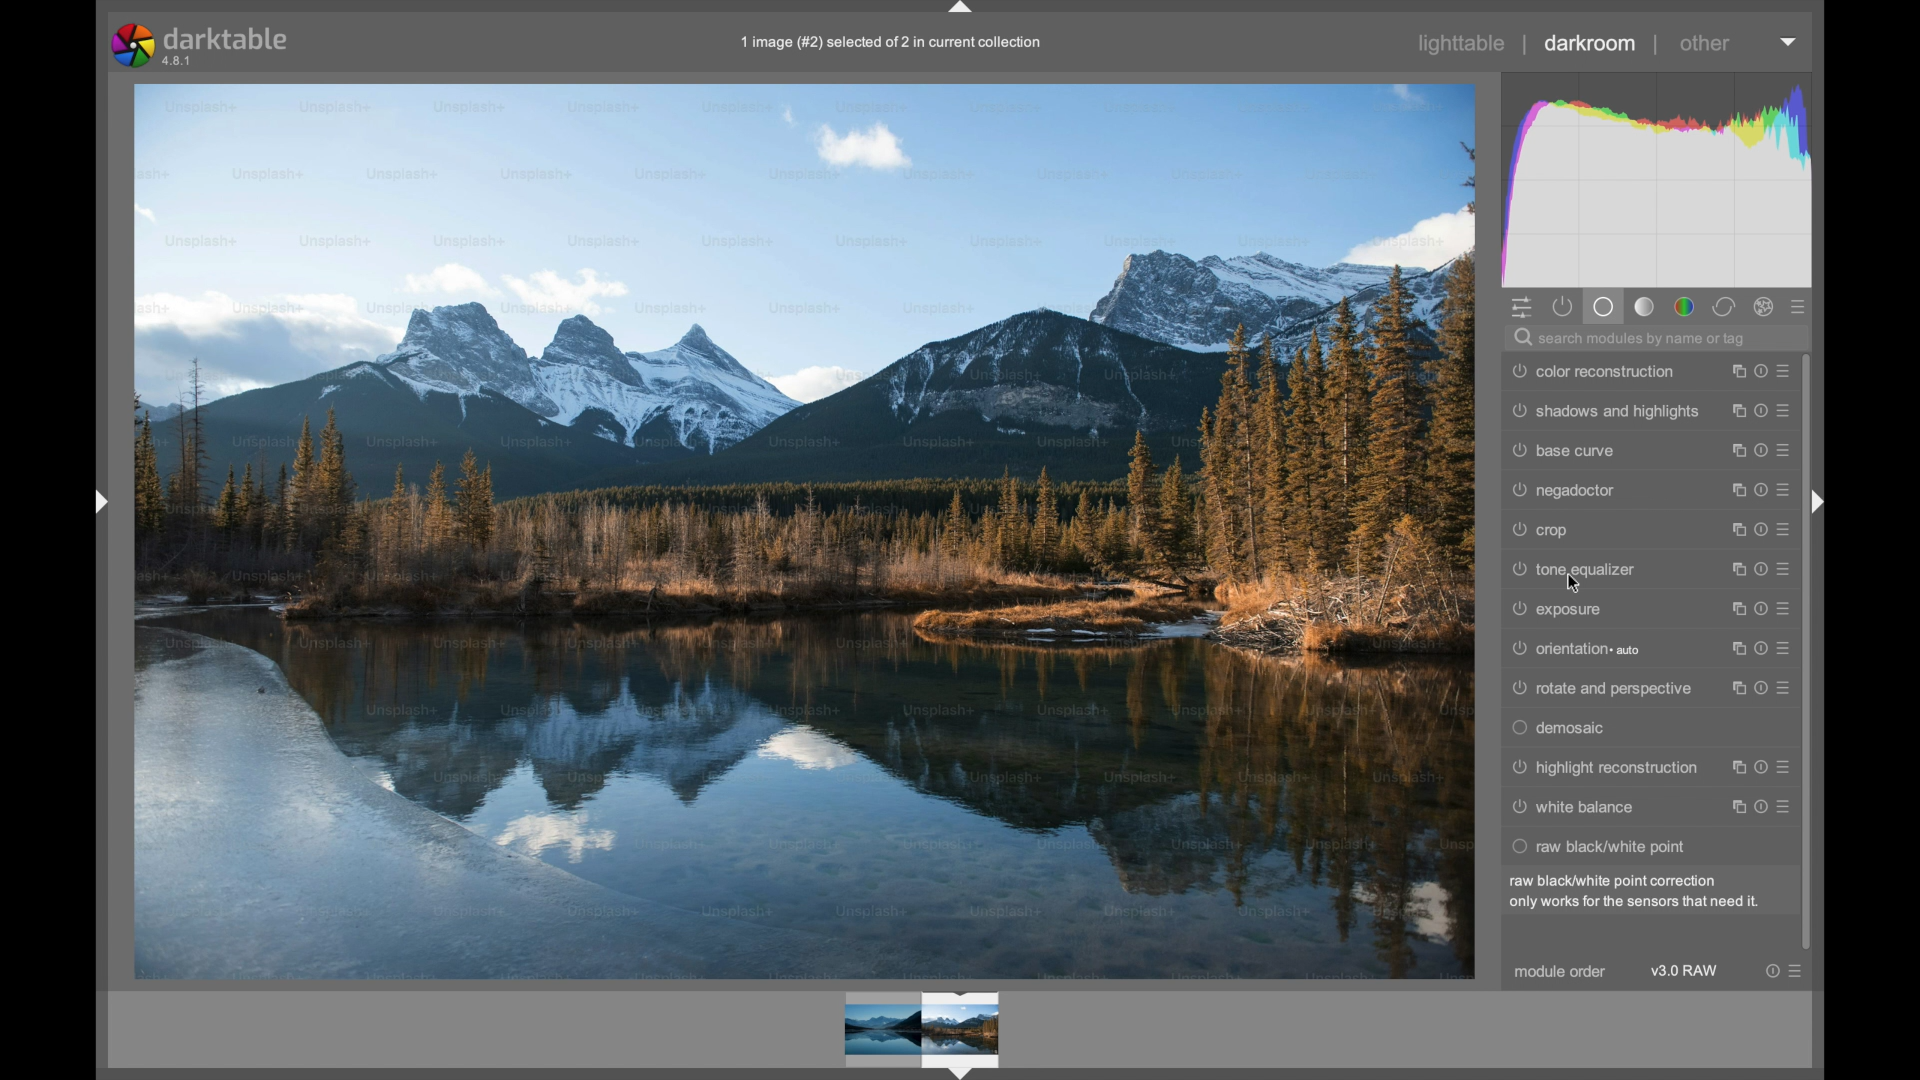 This screenshot has height=1080, width=1920. What do you see at coordinates (1574, 585) in the screenshot?
I see `Cursor` at bounding box center [1574, 585].